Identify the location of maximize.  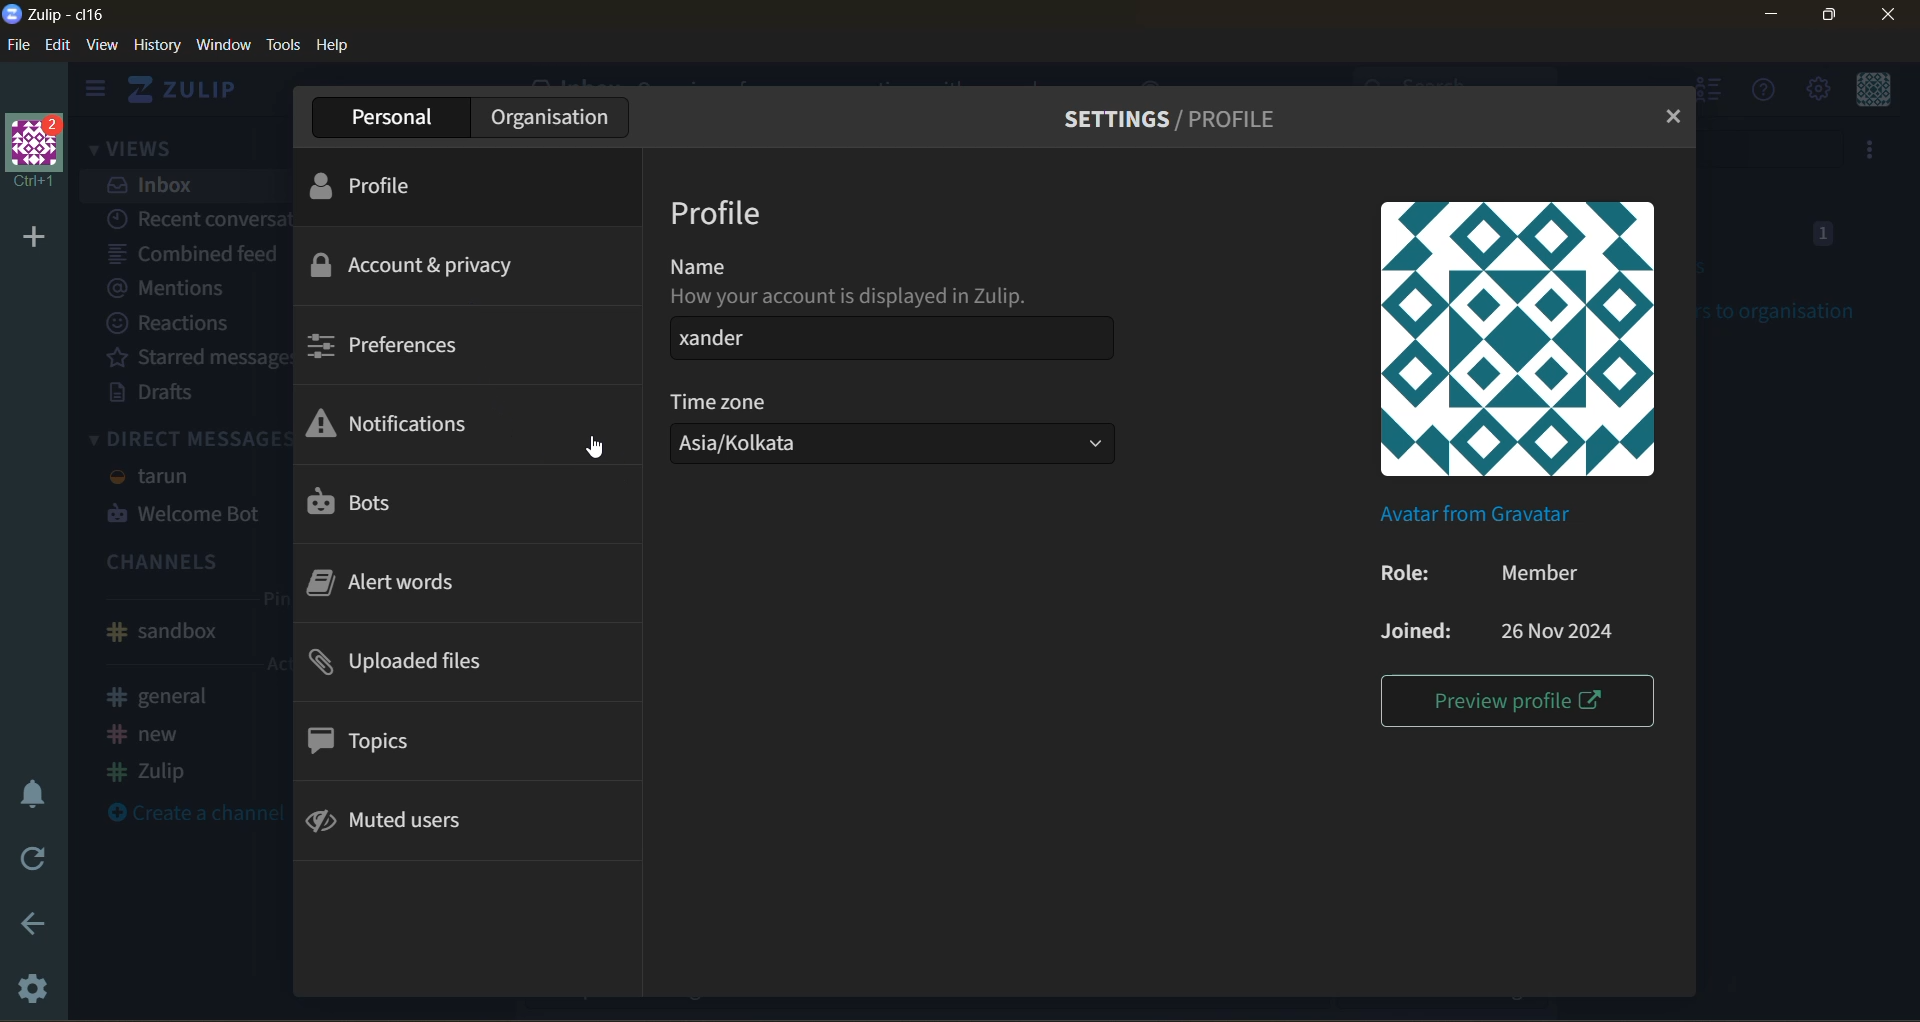
(1829, 19).